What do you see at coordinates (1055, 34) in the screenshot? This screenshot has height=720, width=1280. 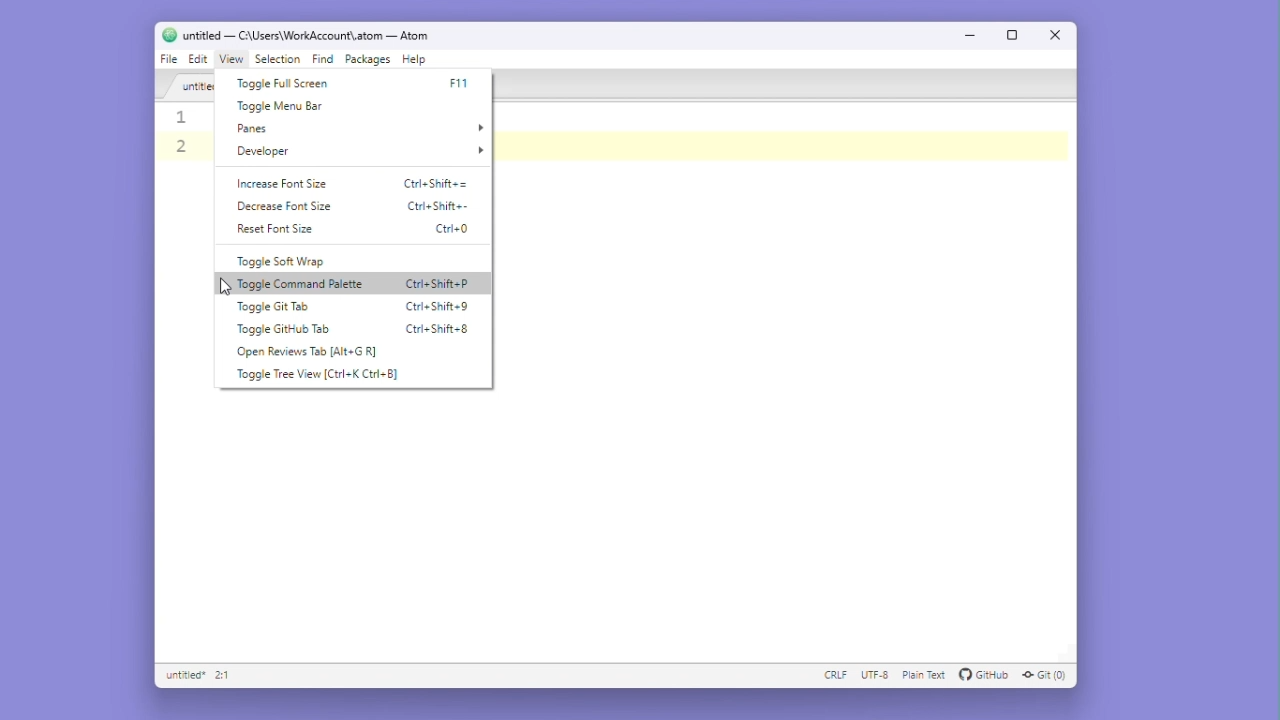 I see `Close` at bounding box center [1055, 34].